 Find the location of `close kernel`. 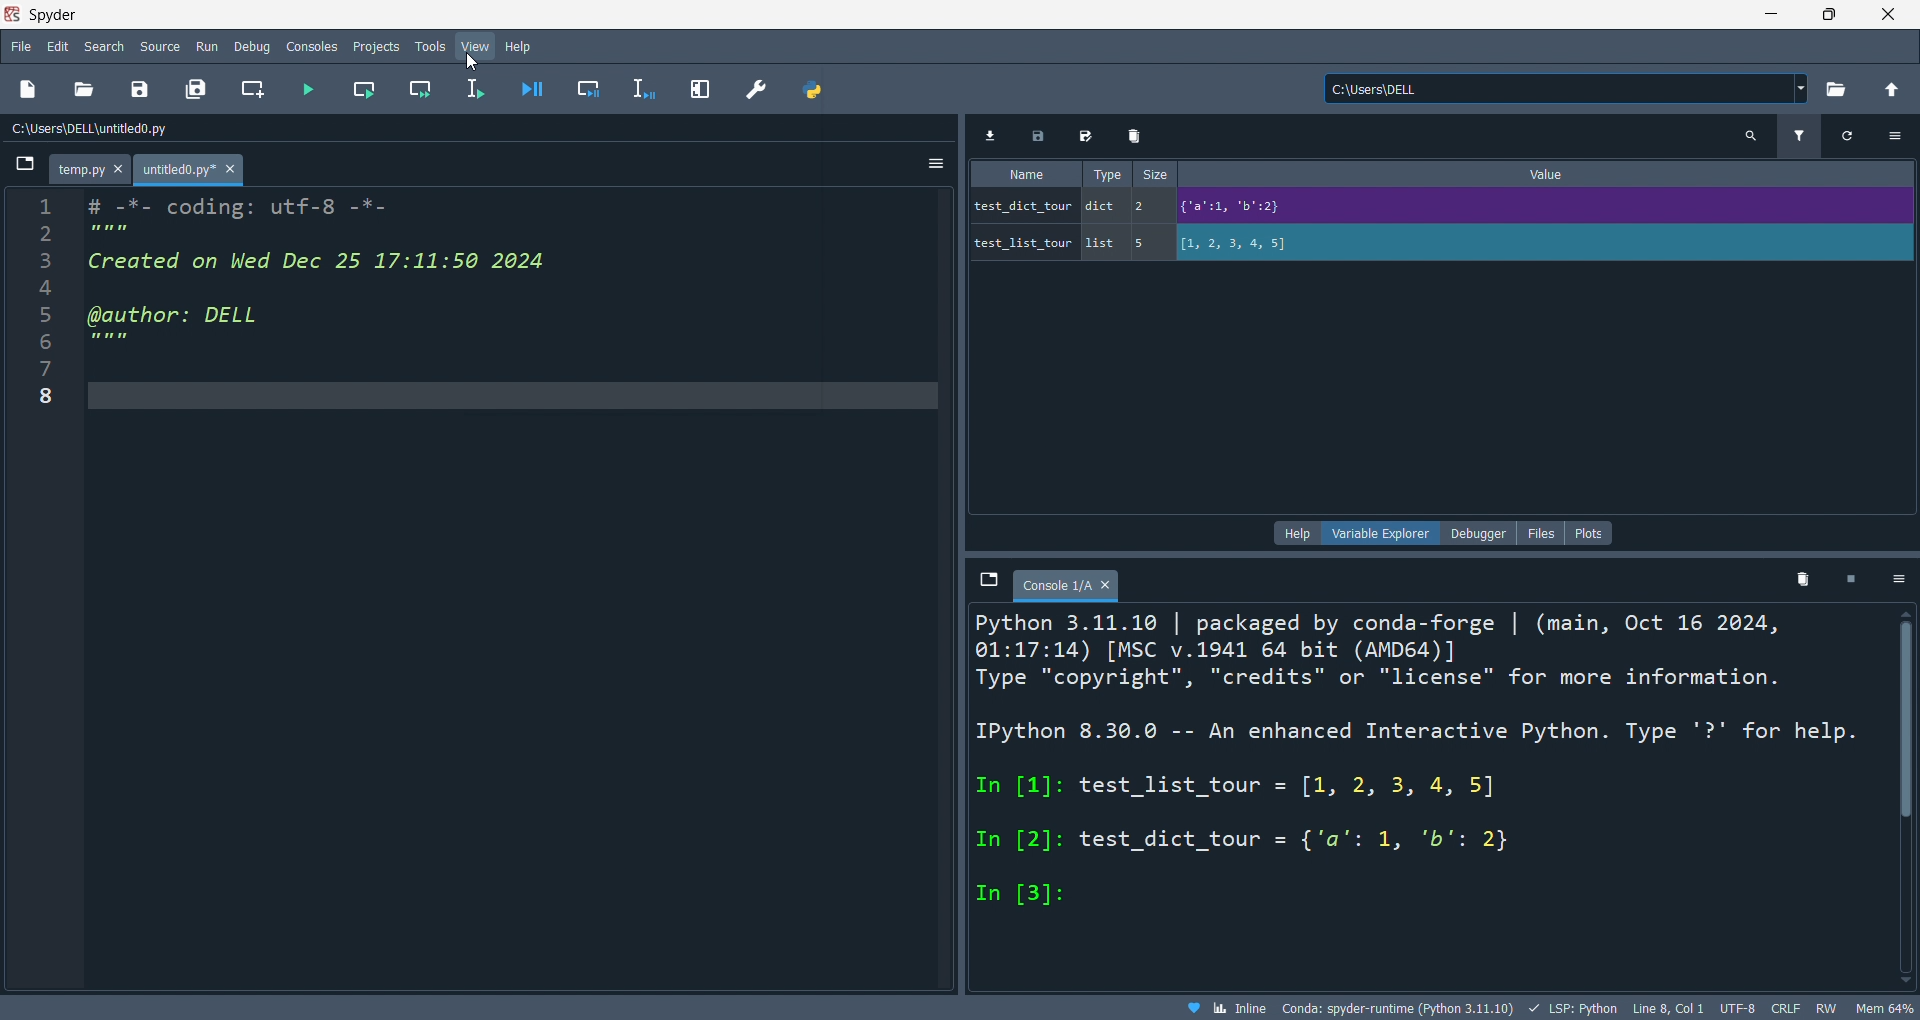

close kernel is located at coordinates (1853, 582).